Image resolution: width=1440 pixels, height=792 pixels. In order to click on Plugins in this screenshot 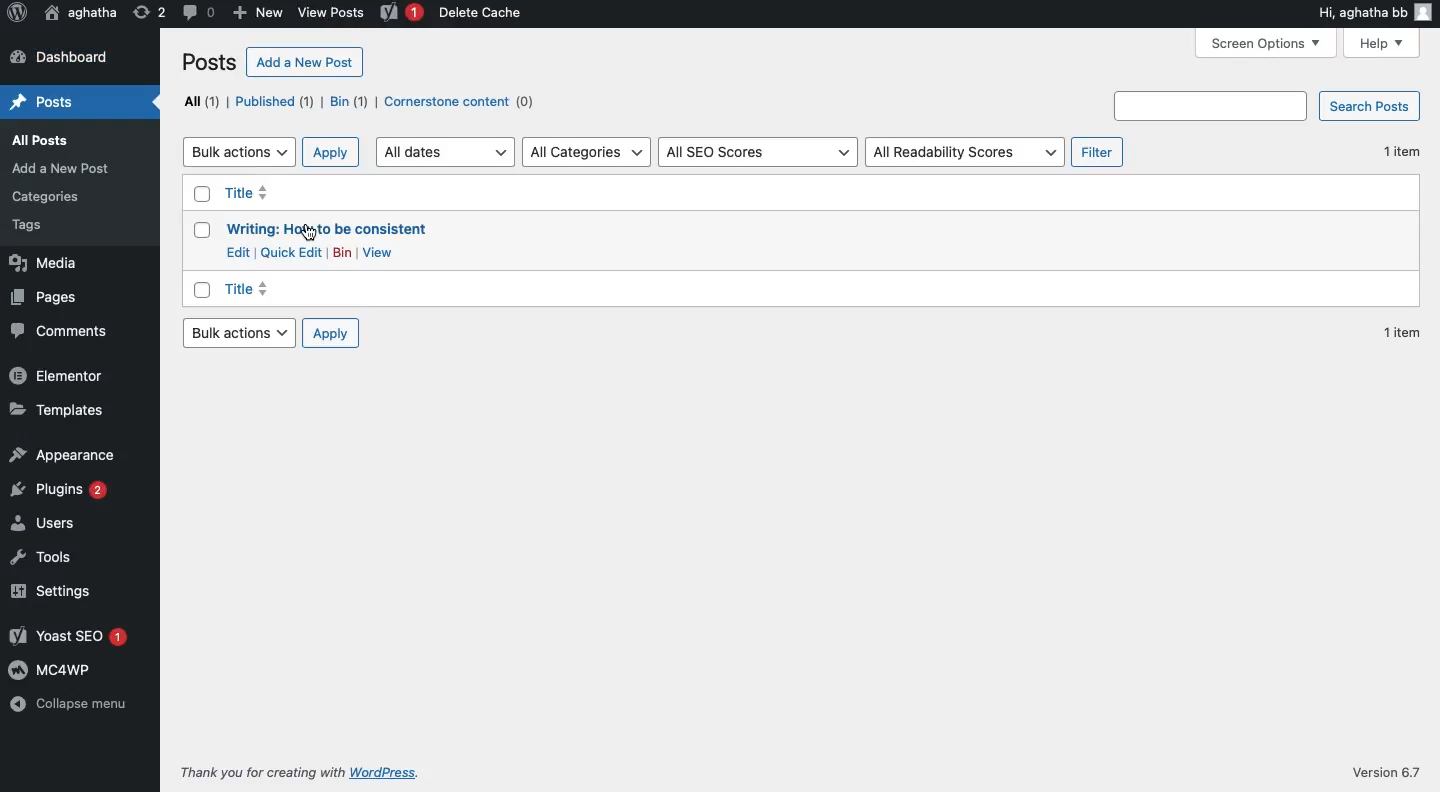, I will do `click(62, 489)`.